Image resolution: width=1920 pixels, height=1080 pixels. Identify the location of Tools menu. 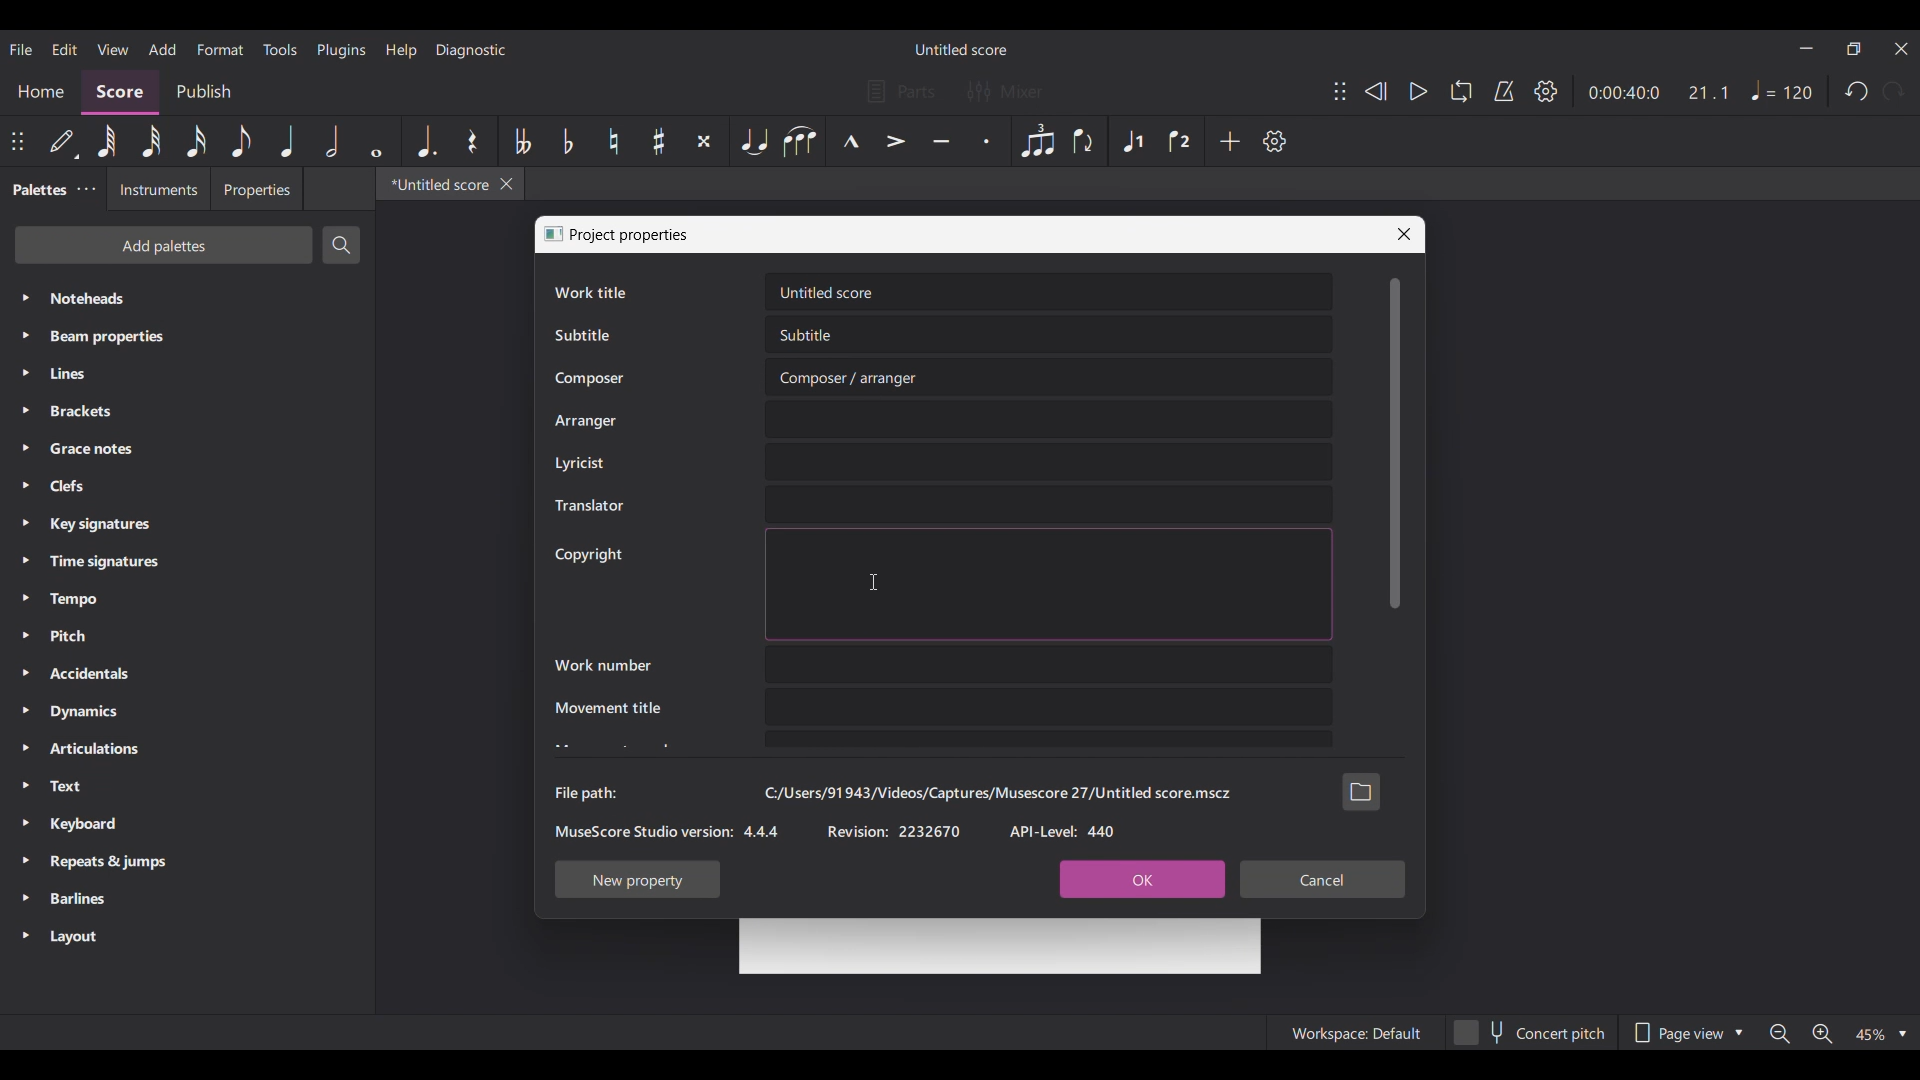
(279, 49).